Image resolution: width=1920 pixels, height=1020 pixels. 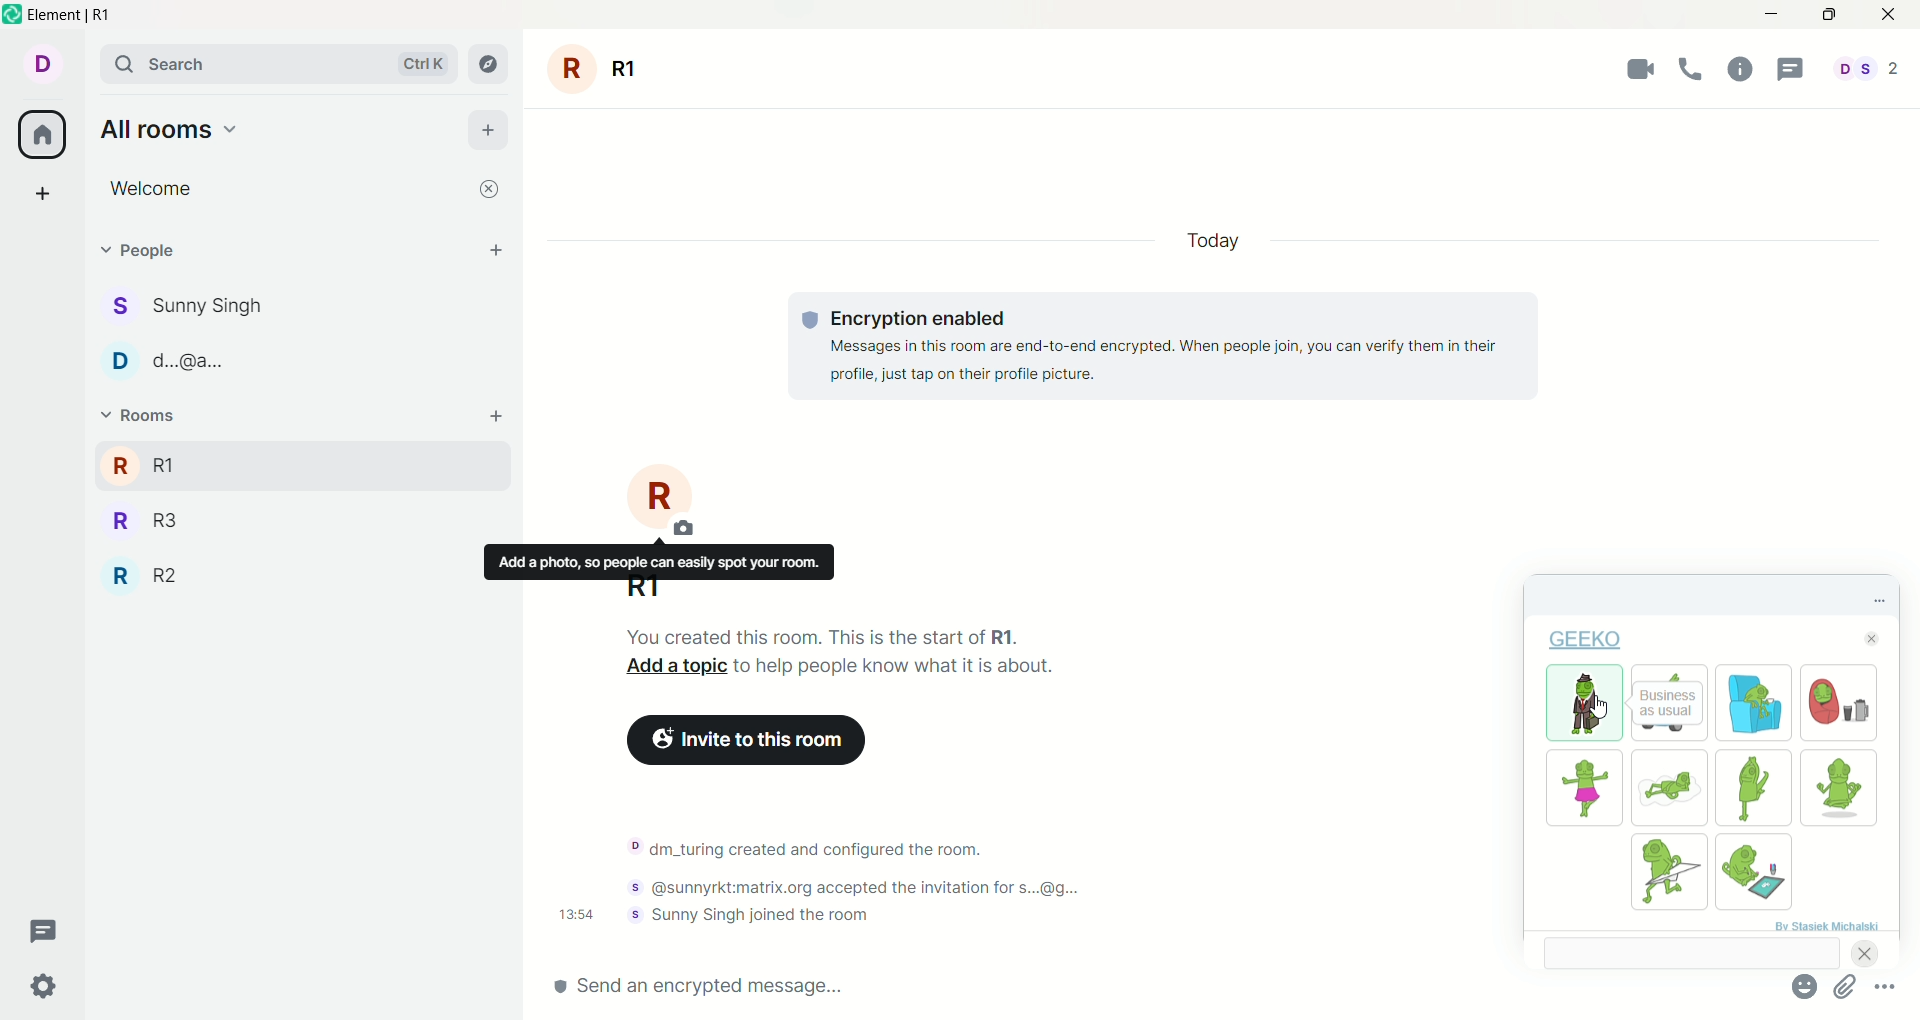 I want to click on d...@a... chat, so click(x=168, y=361).